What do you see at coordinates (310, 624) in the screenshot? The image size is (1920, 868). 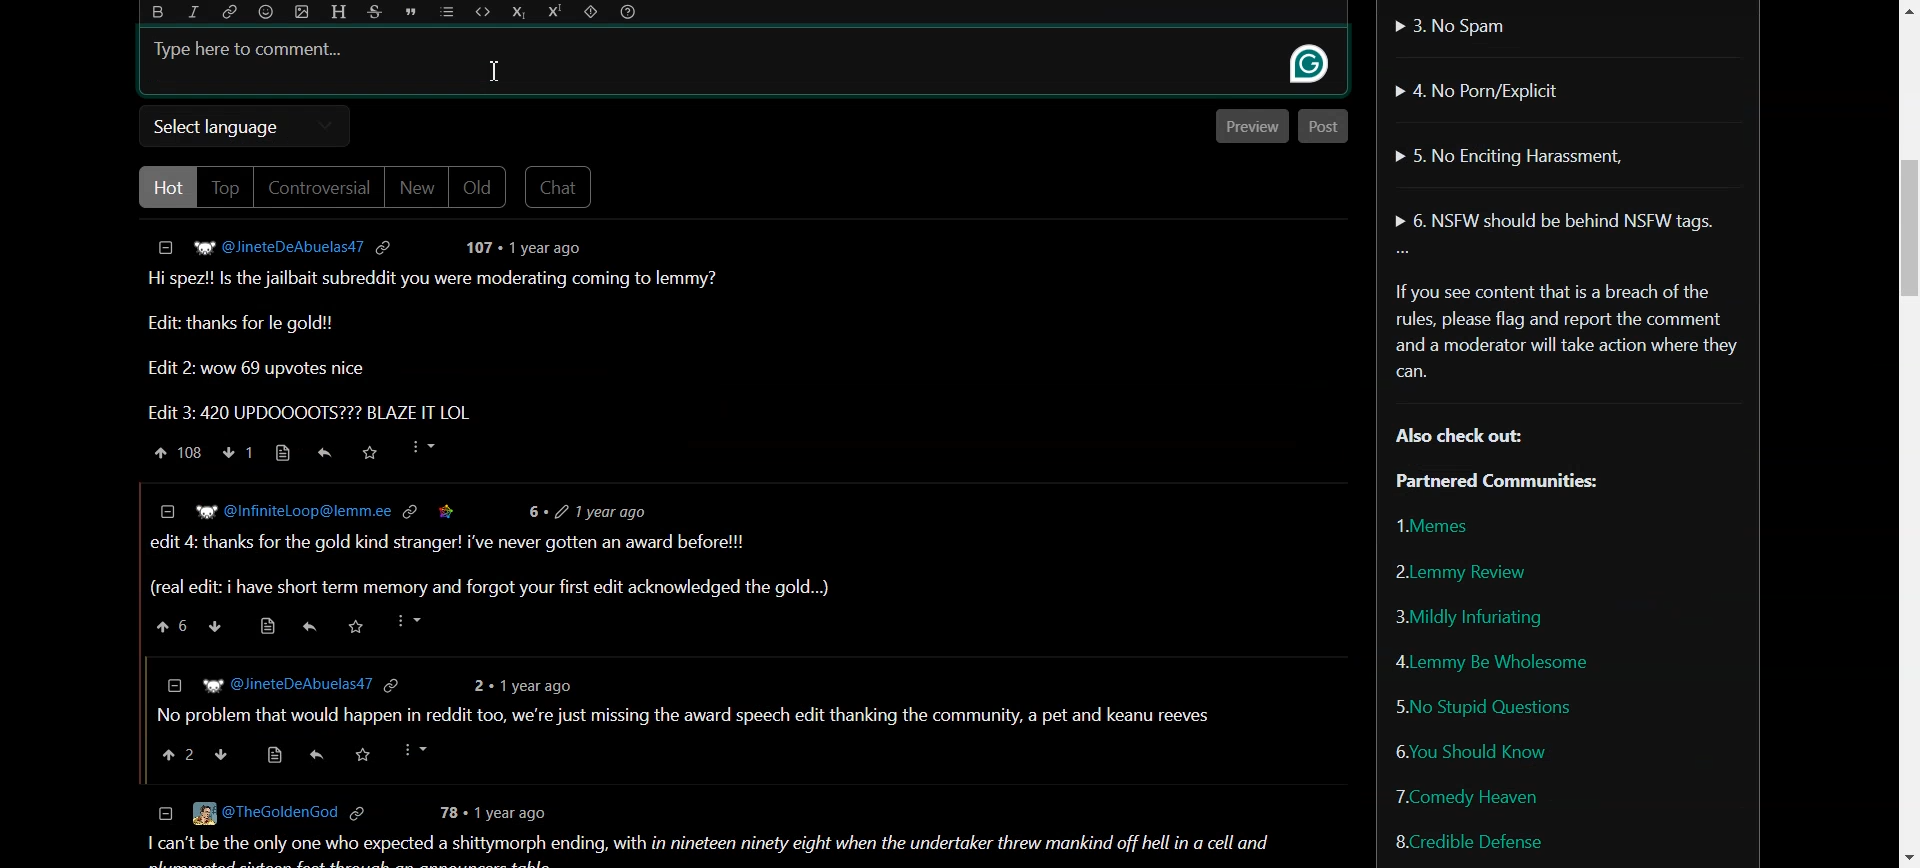 I see `reply` at bounding box center [310, 624].